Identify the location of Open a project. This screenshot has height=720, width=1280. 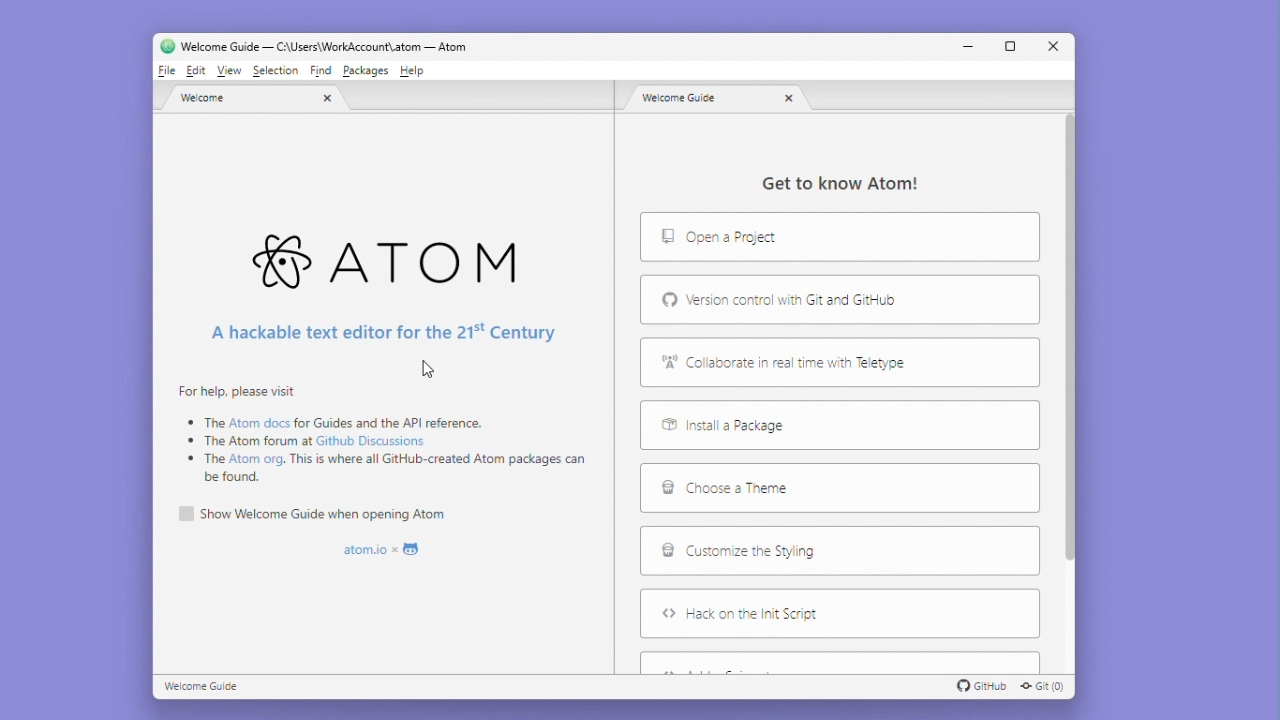
(801, 238).